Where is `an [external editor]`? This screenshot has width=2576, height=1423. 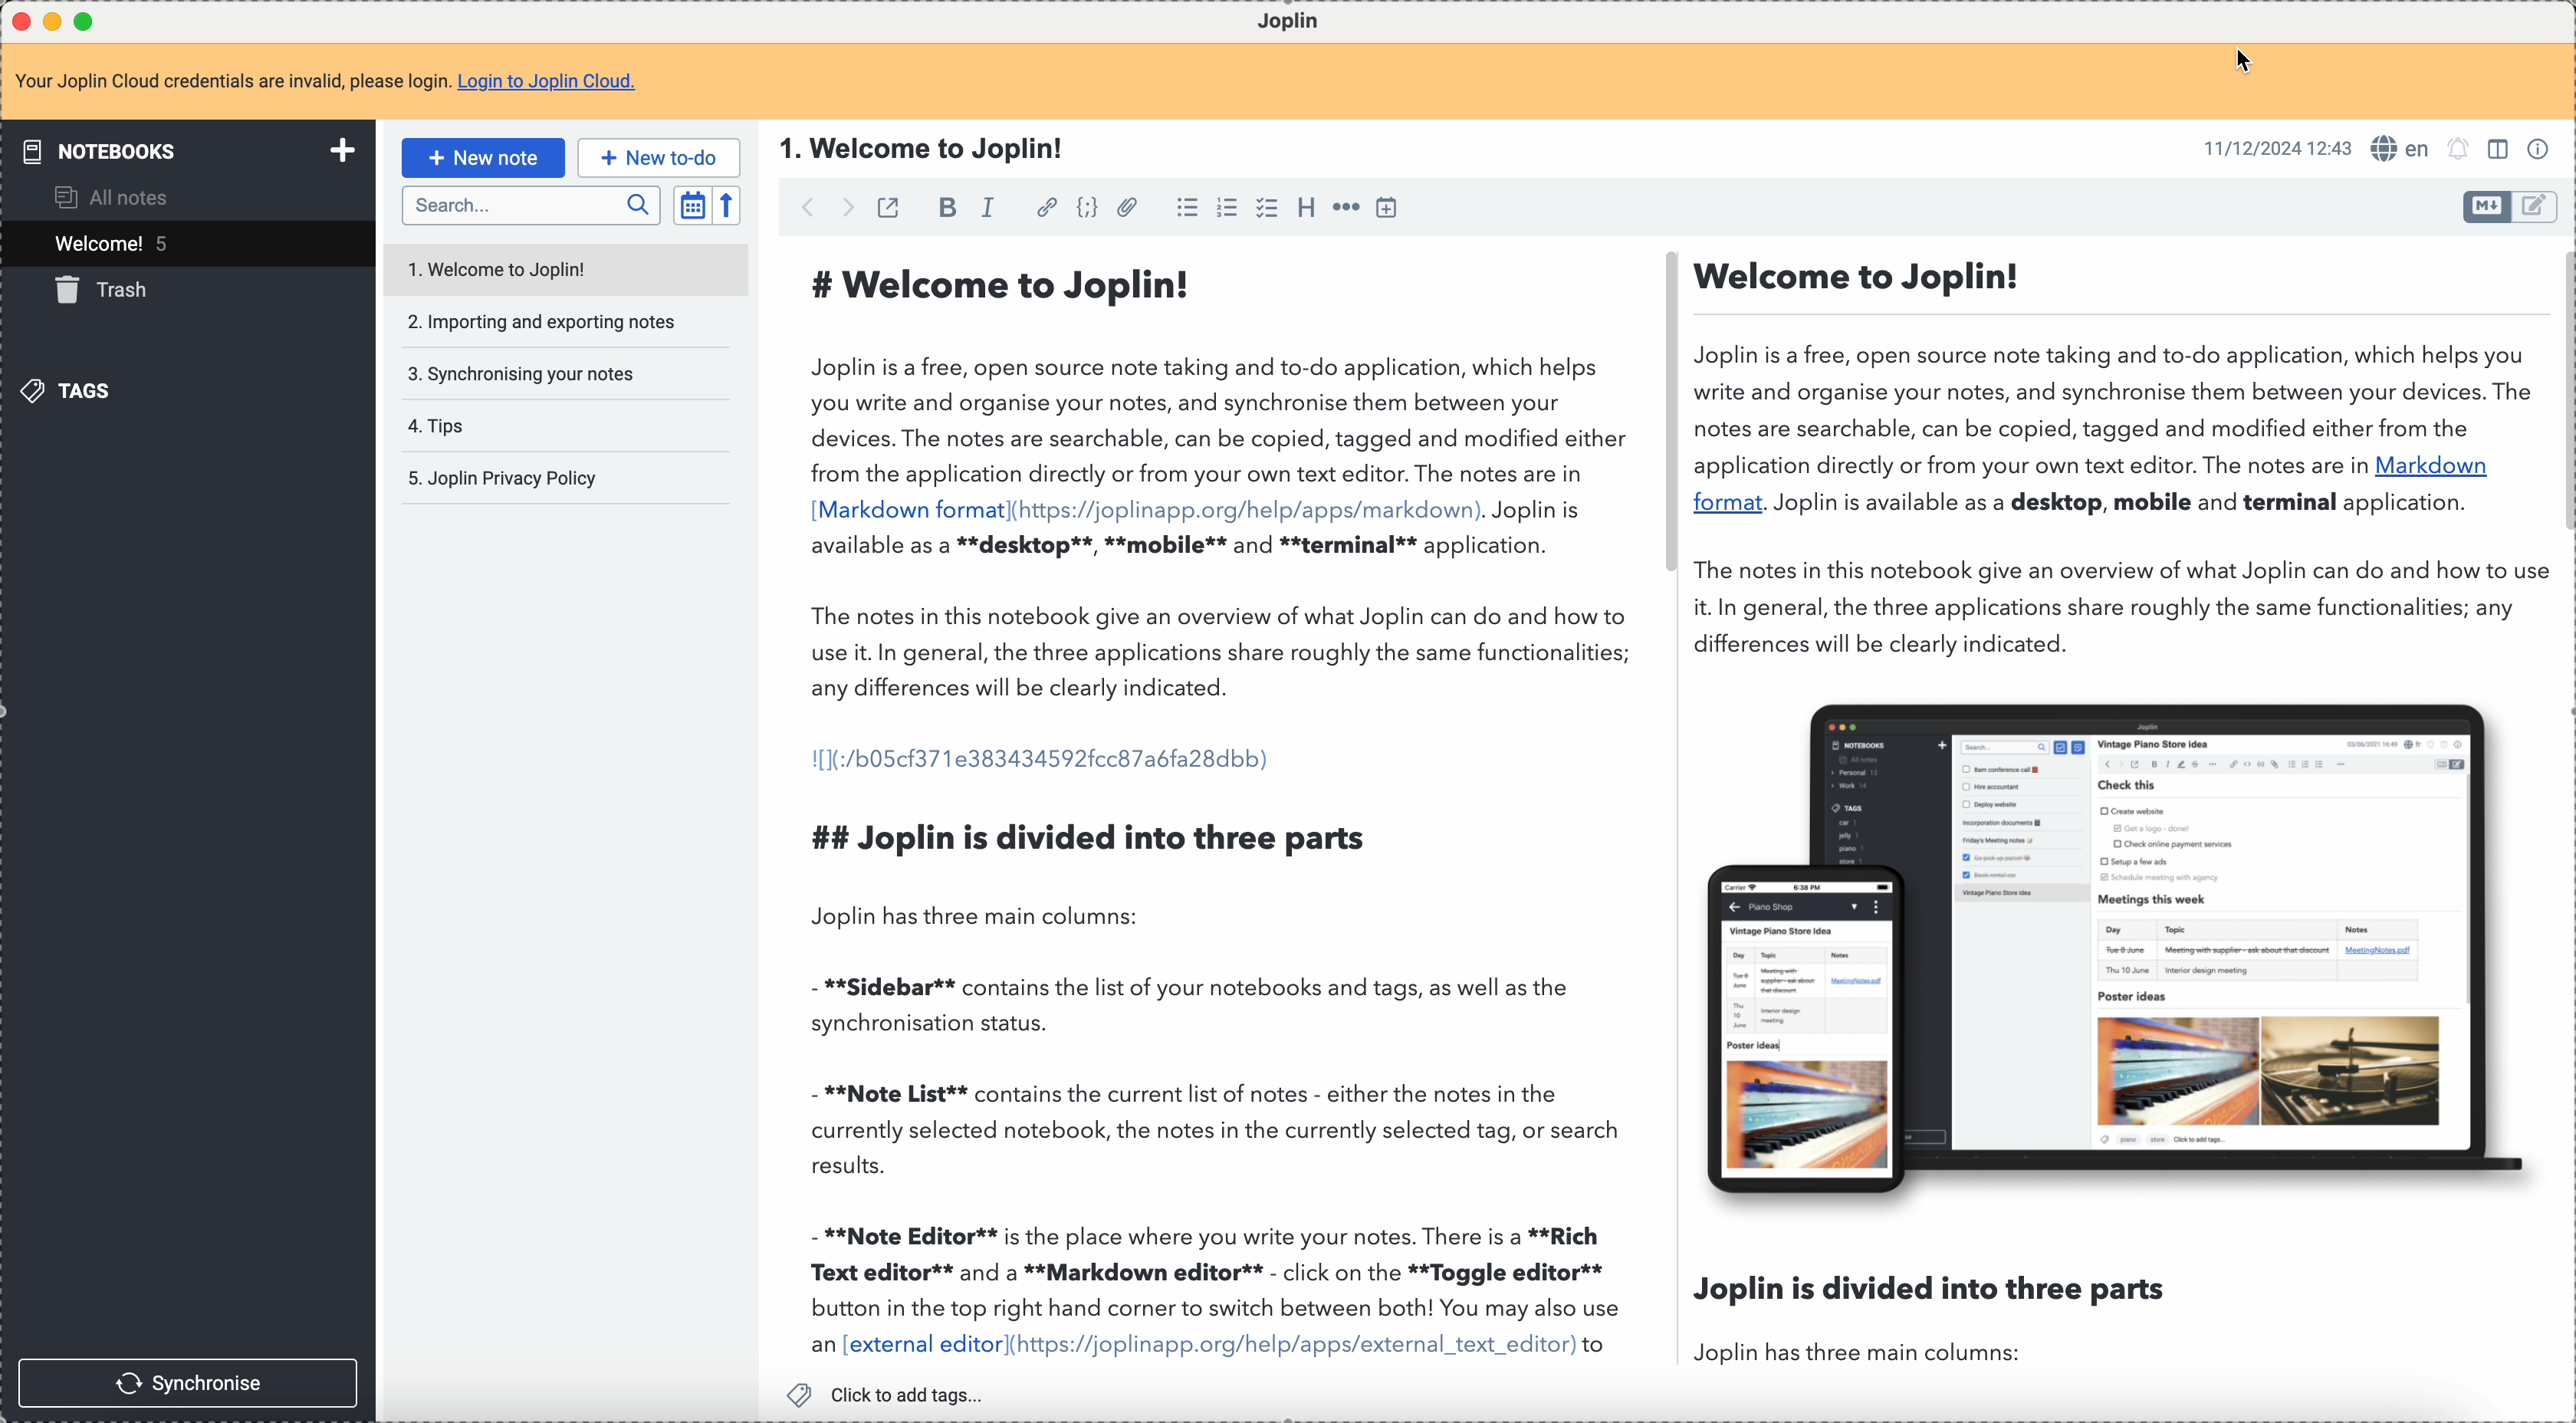 an [external editor] is located at coordinates (904, 1345).